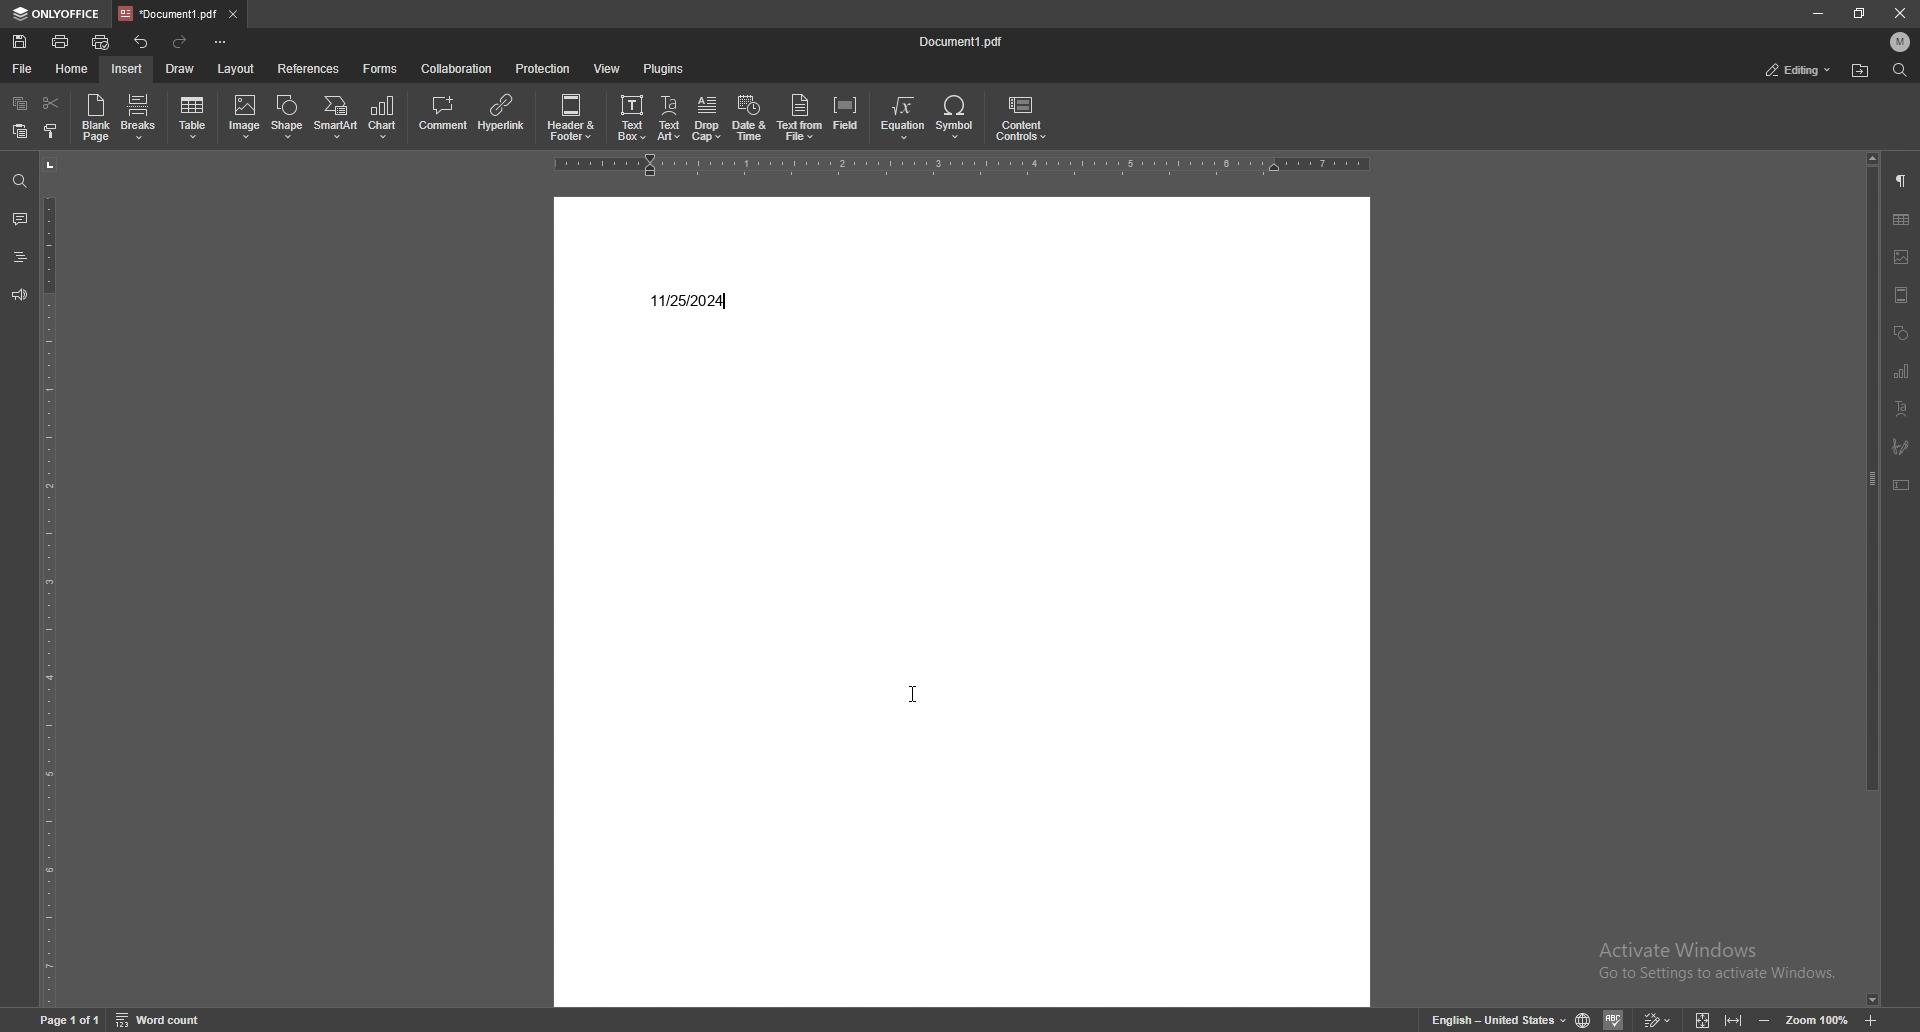 Image resolution: width=1920 pixels, height=1032 pixels. Describe the element at coordinates (181, 69) in the screenshot. I see `draw` at that location.